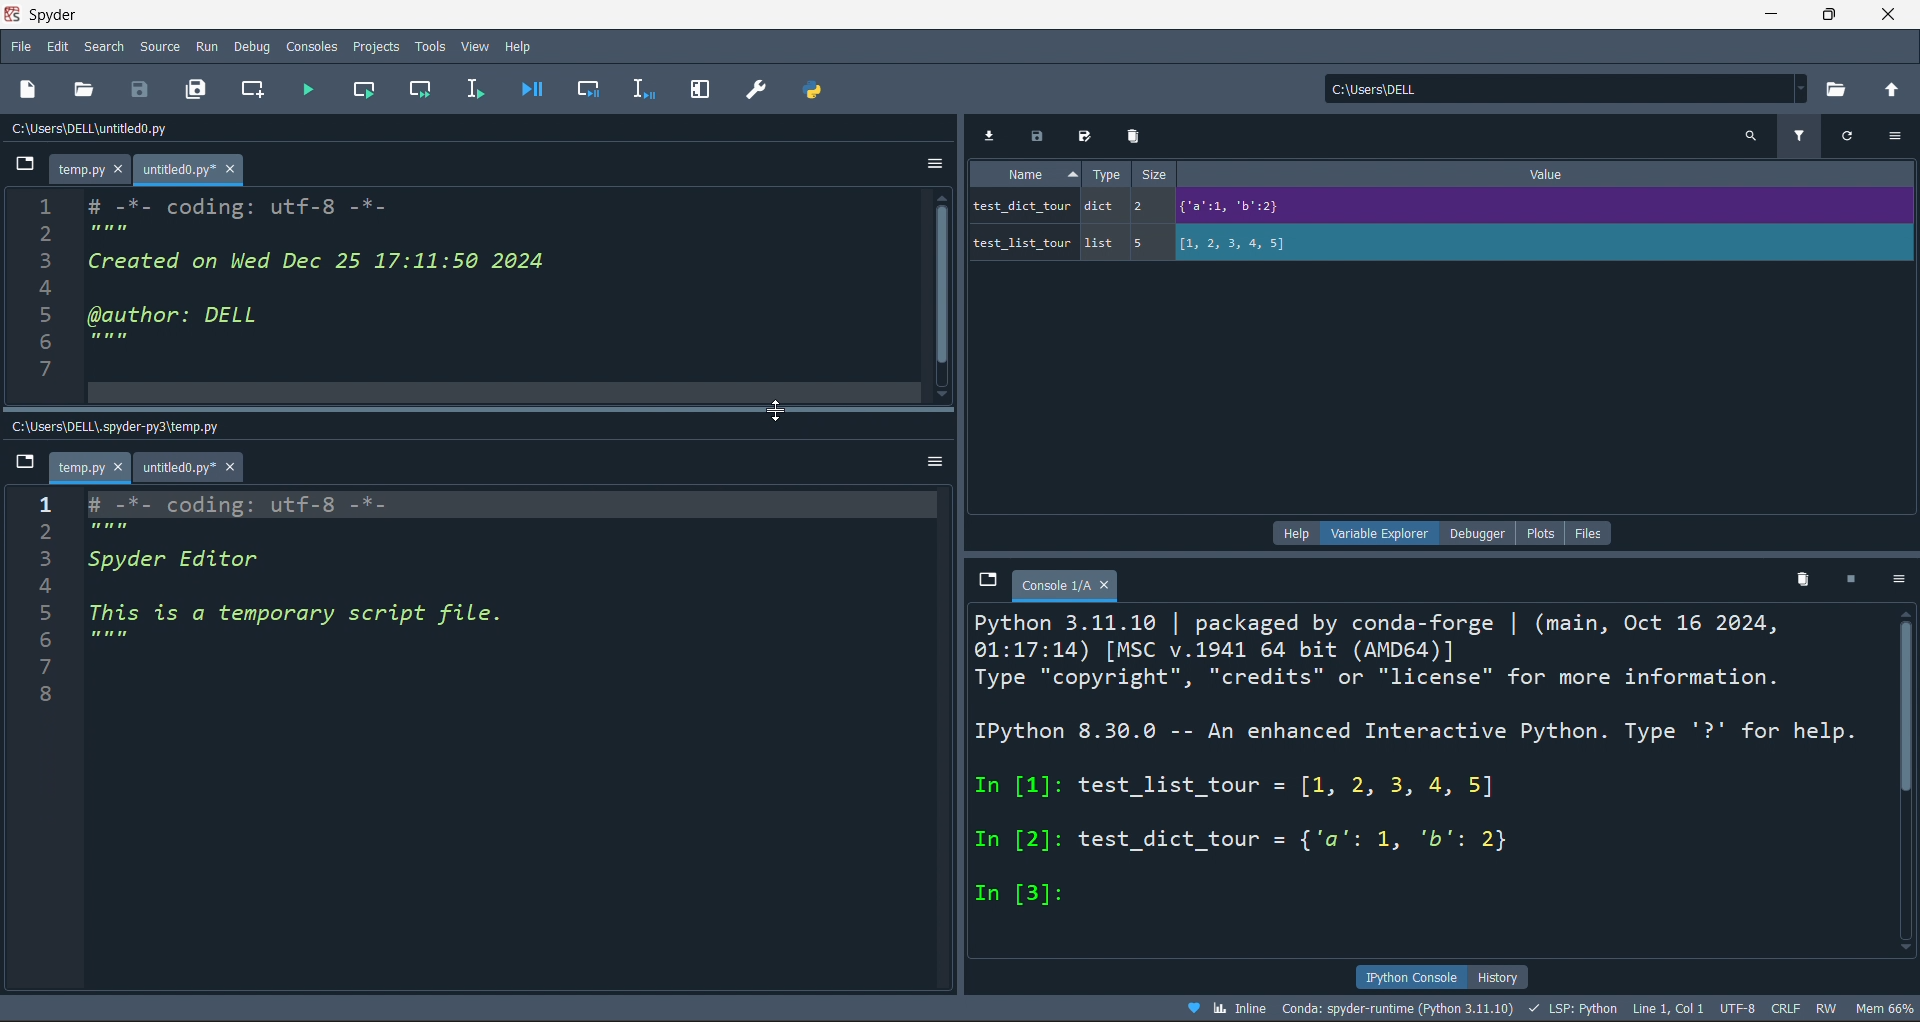 The image size is (1920, 1022). I want to click on debug line, so click(645, 91).